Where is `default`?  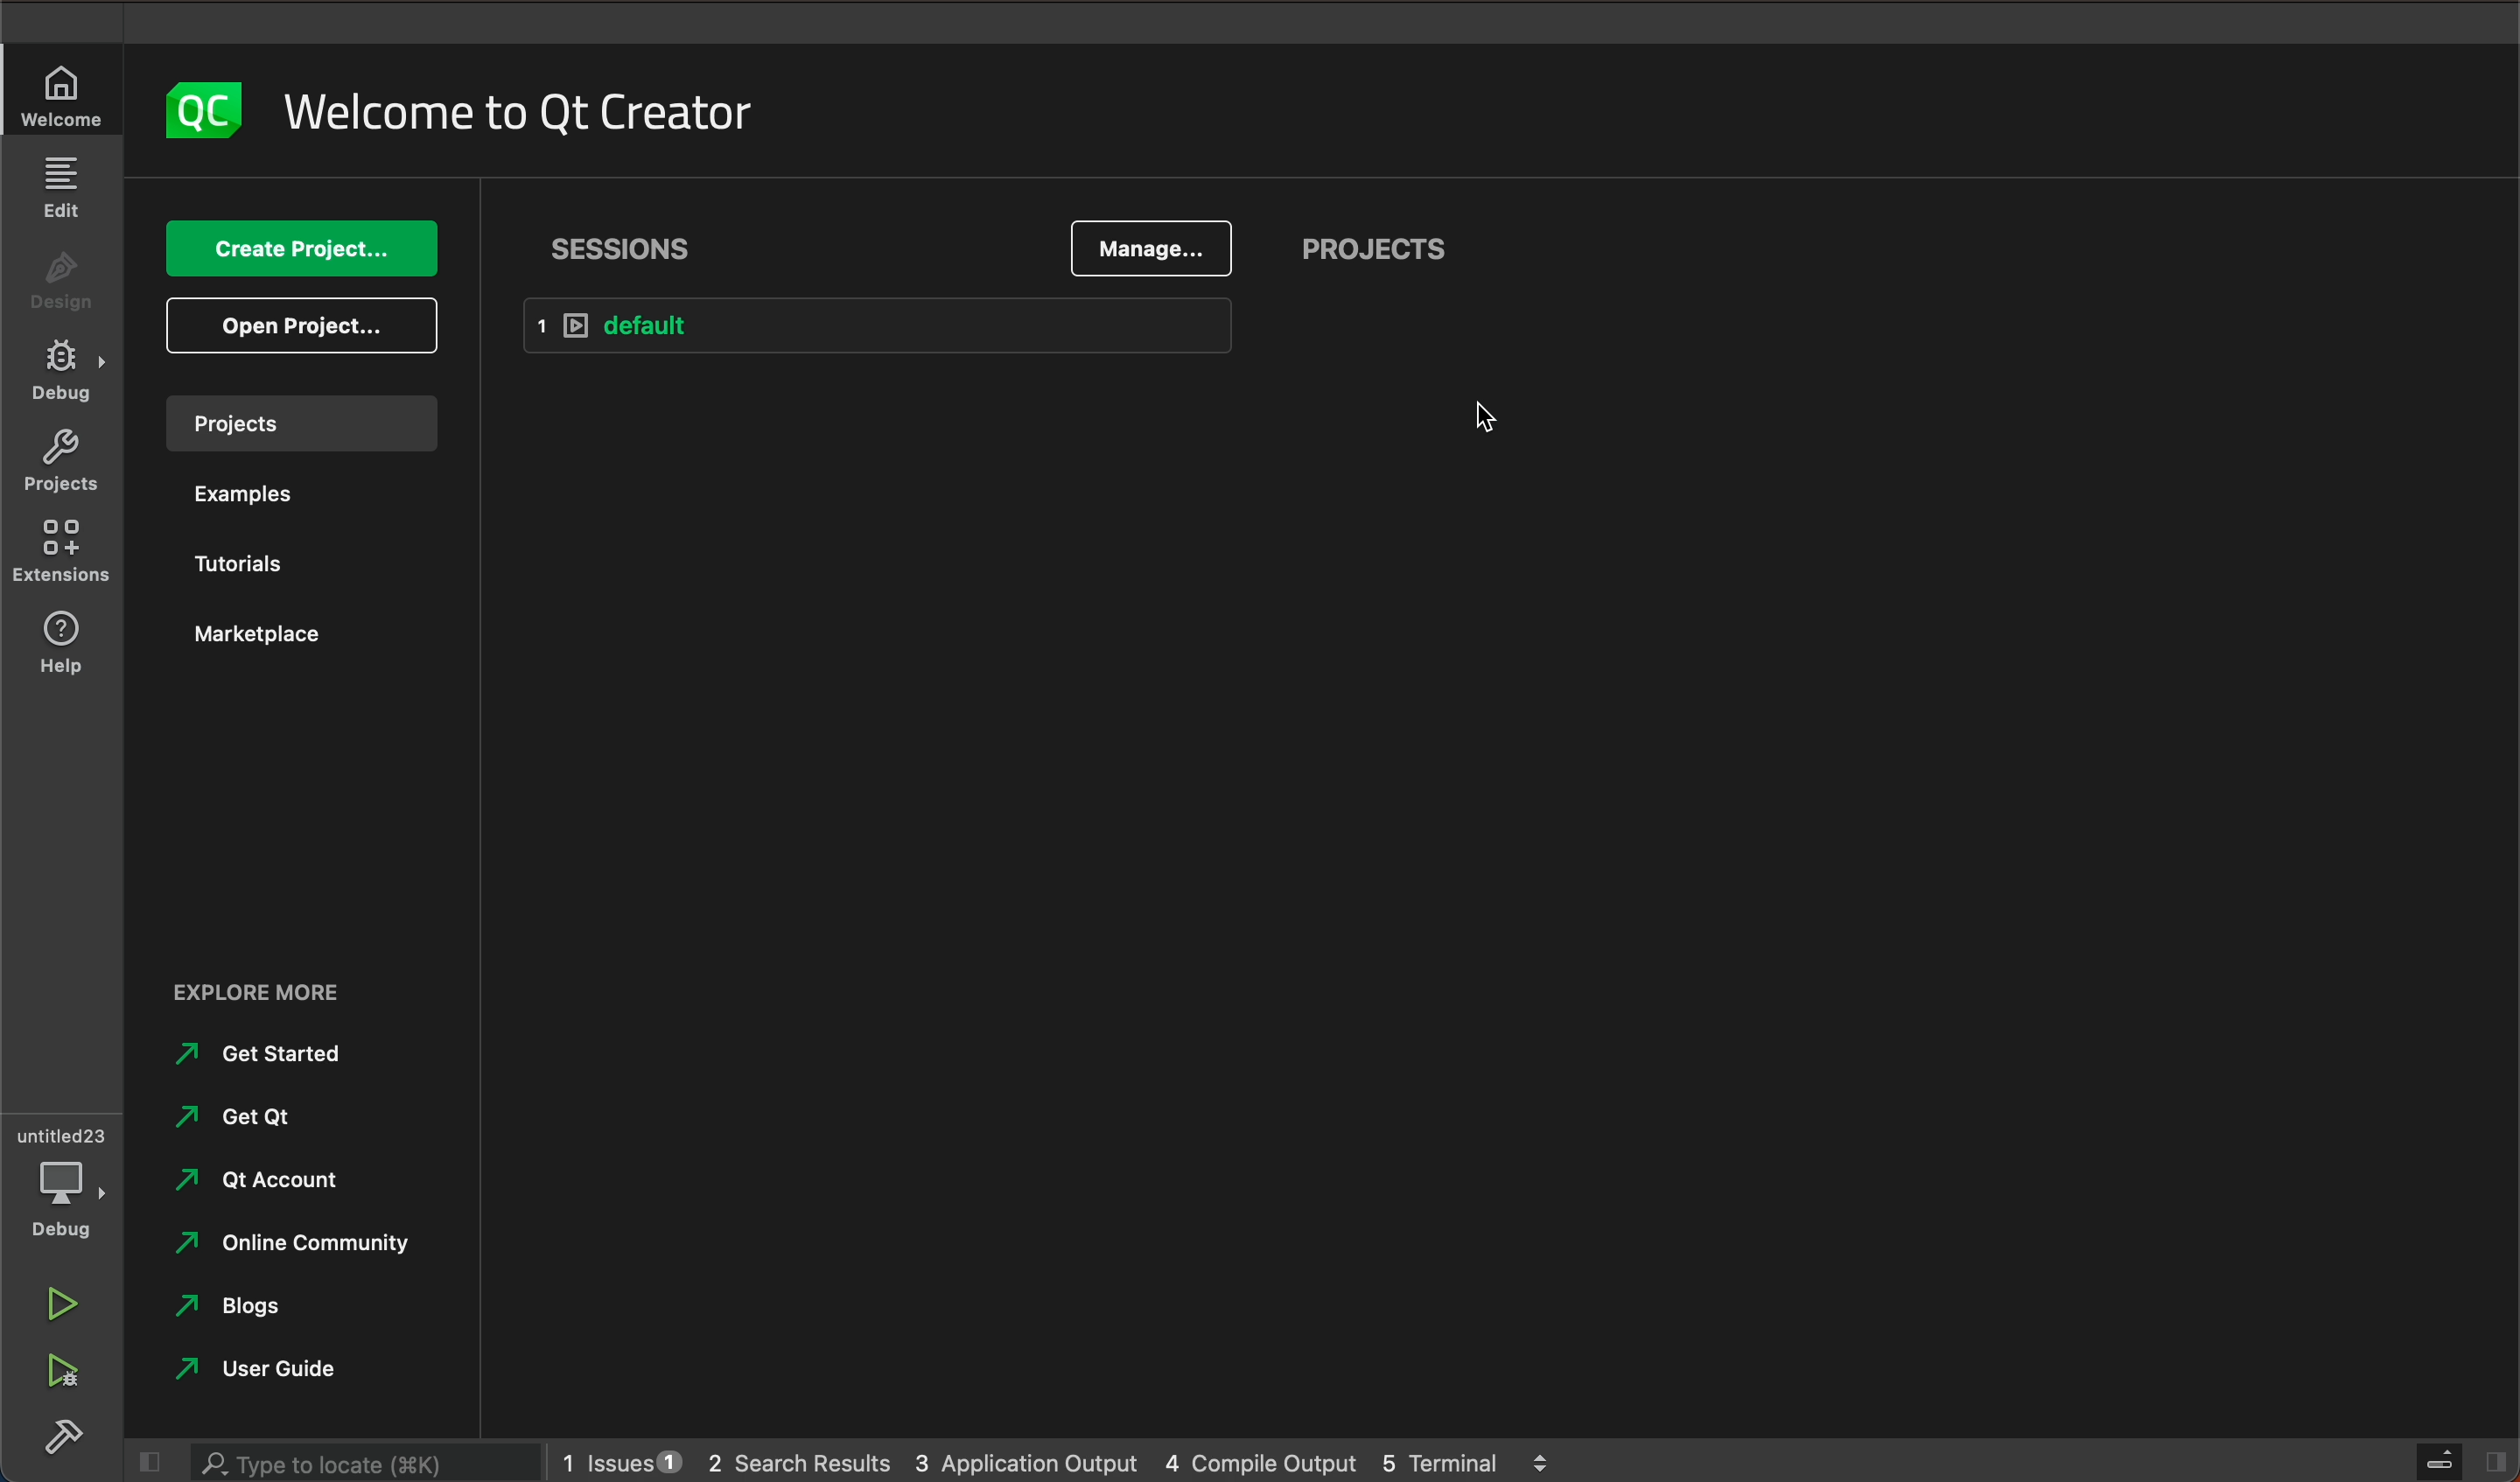 default is located at coordinates (879, 323).